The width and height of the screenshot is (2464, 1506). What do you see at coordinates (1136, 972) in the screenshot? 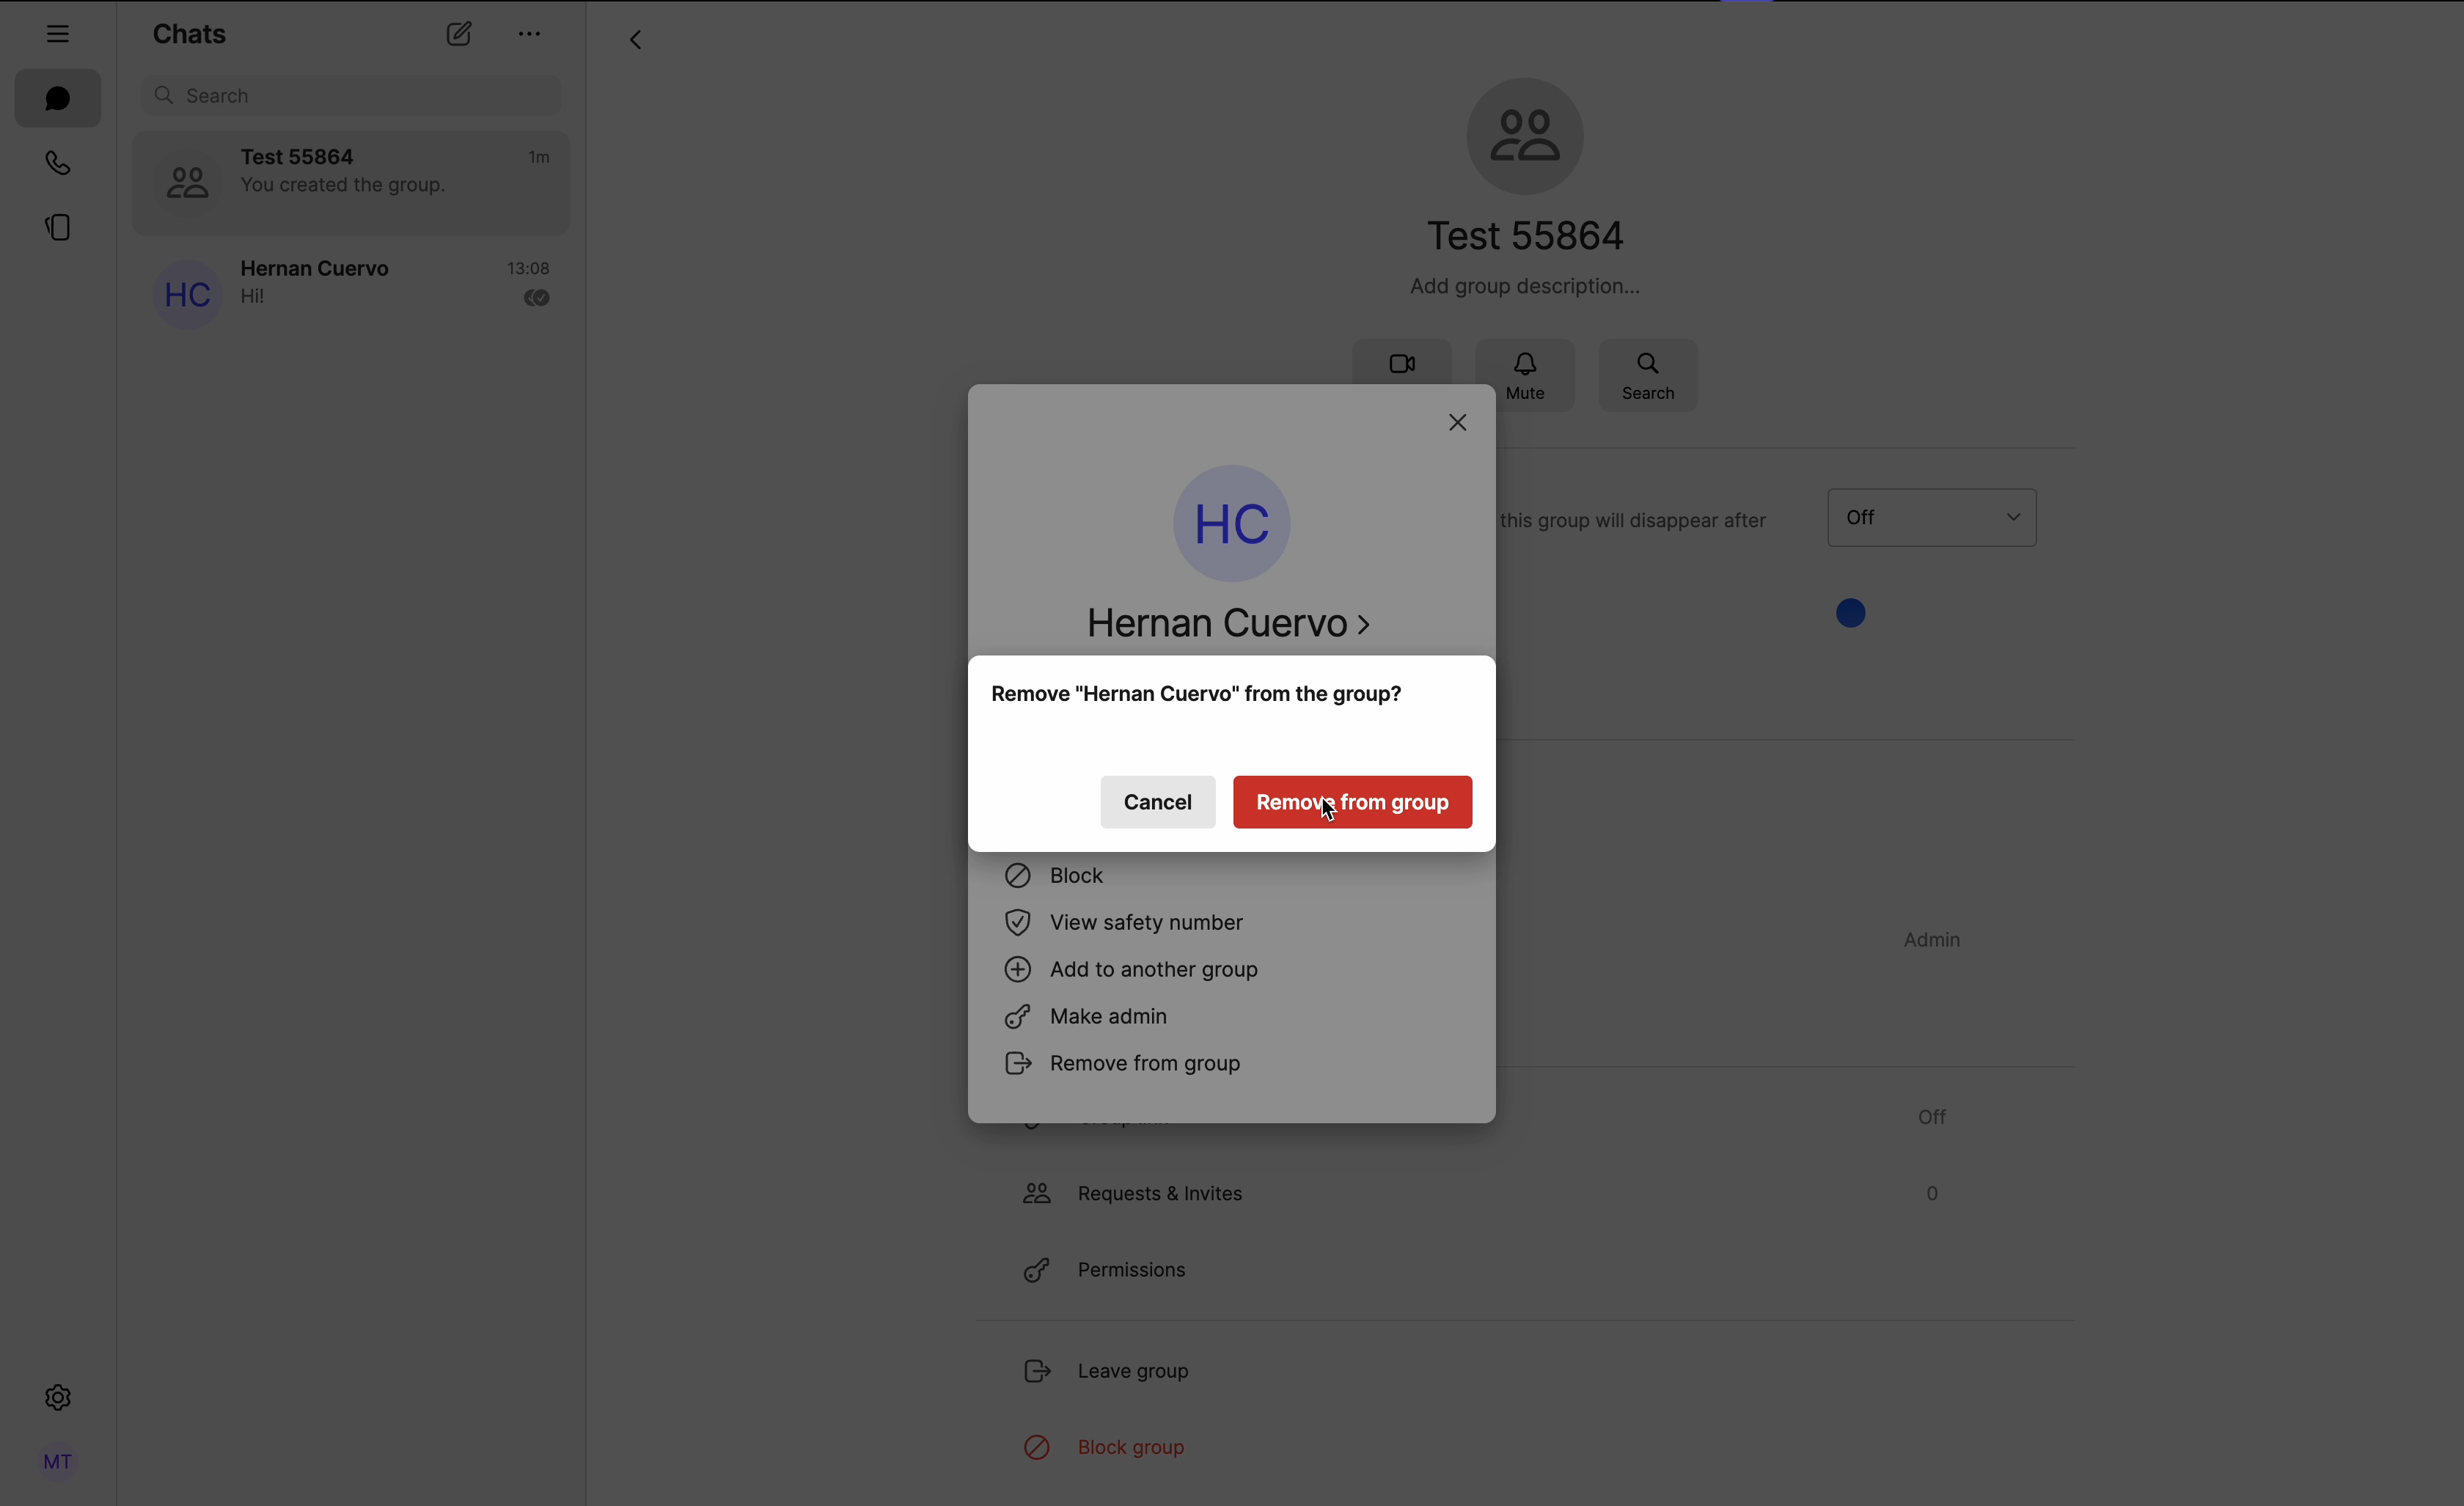
I see `add to another group` at bounding box center [1136, 972].